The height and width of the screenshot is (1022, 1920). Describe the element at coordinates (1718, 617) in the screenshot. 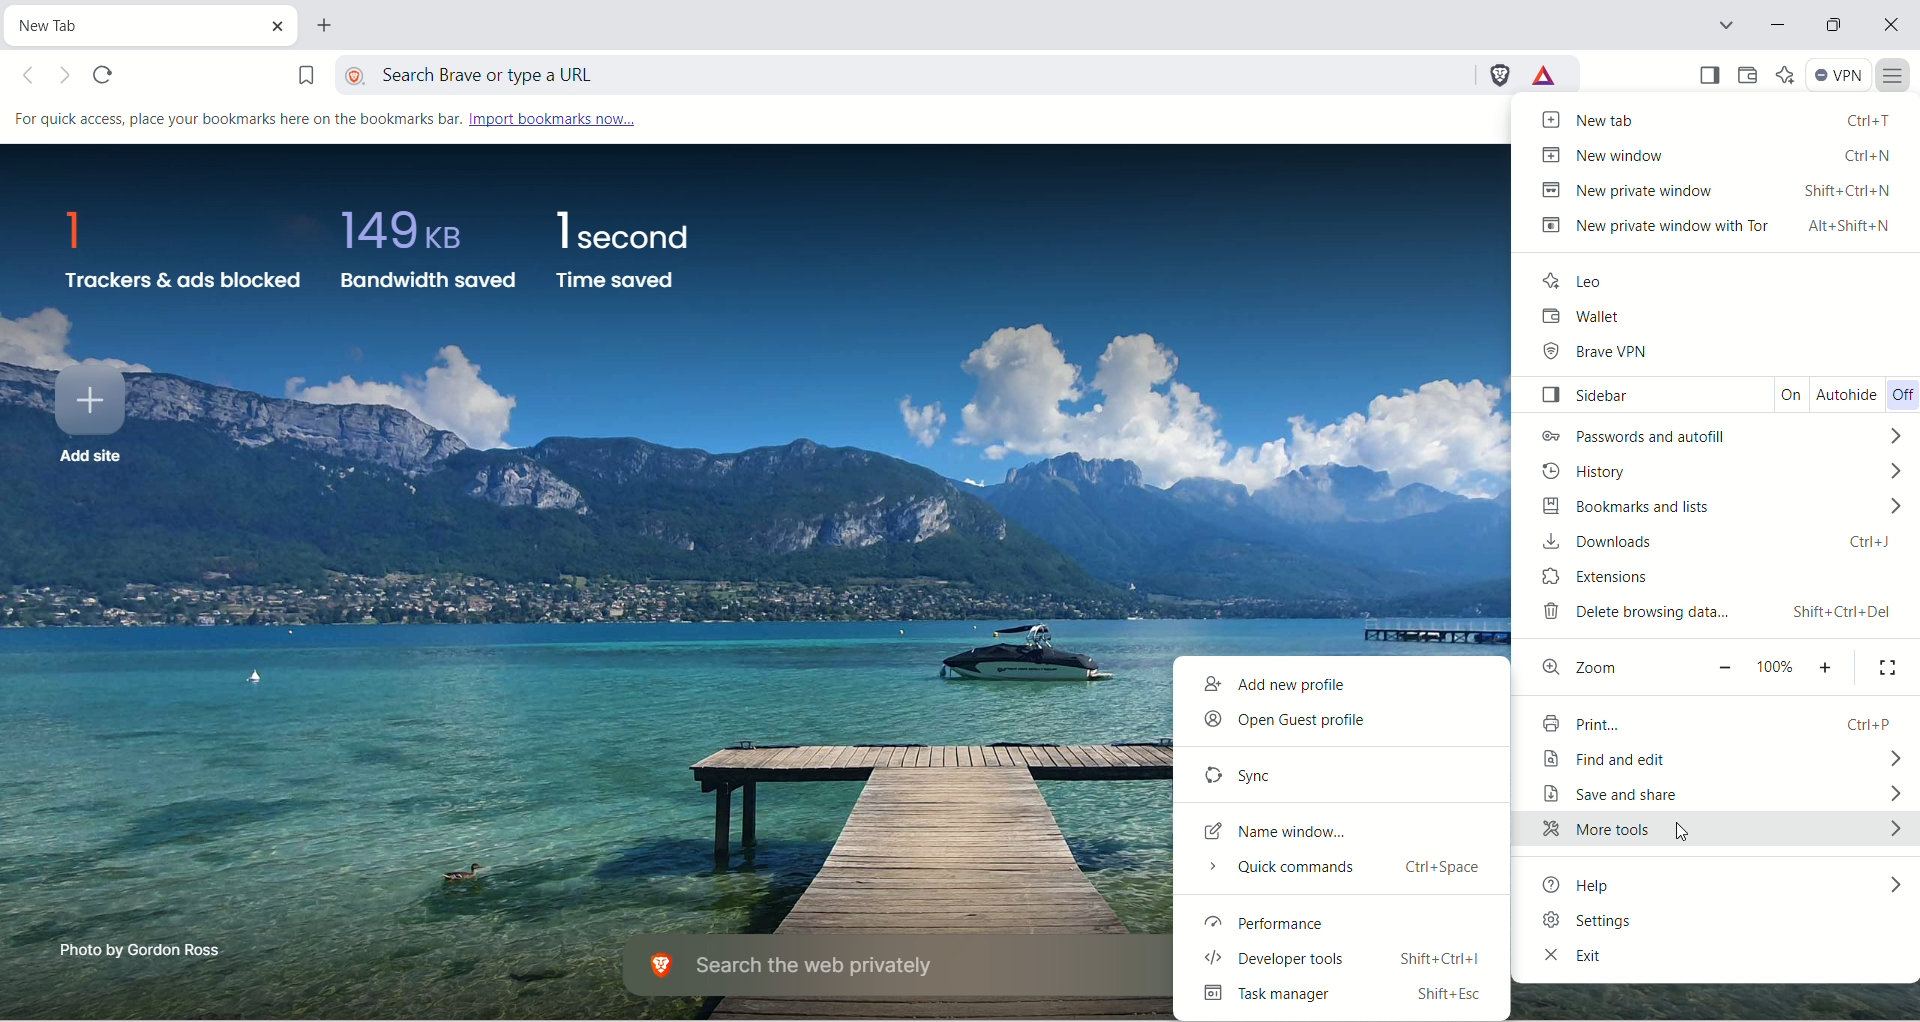

I see `delete browsing history` at that location.